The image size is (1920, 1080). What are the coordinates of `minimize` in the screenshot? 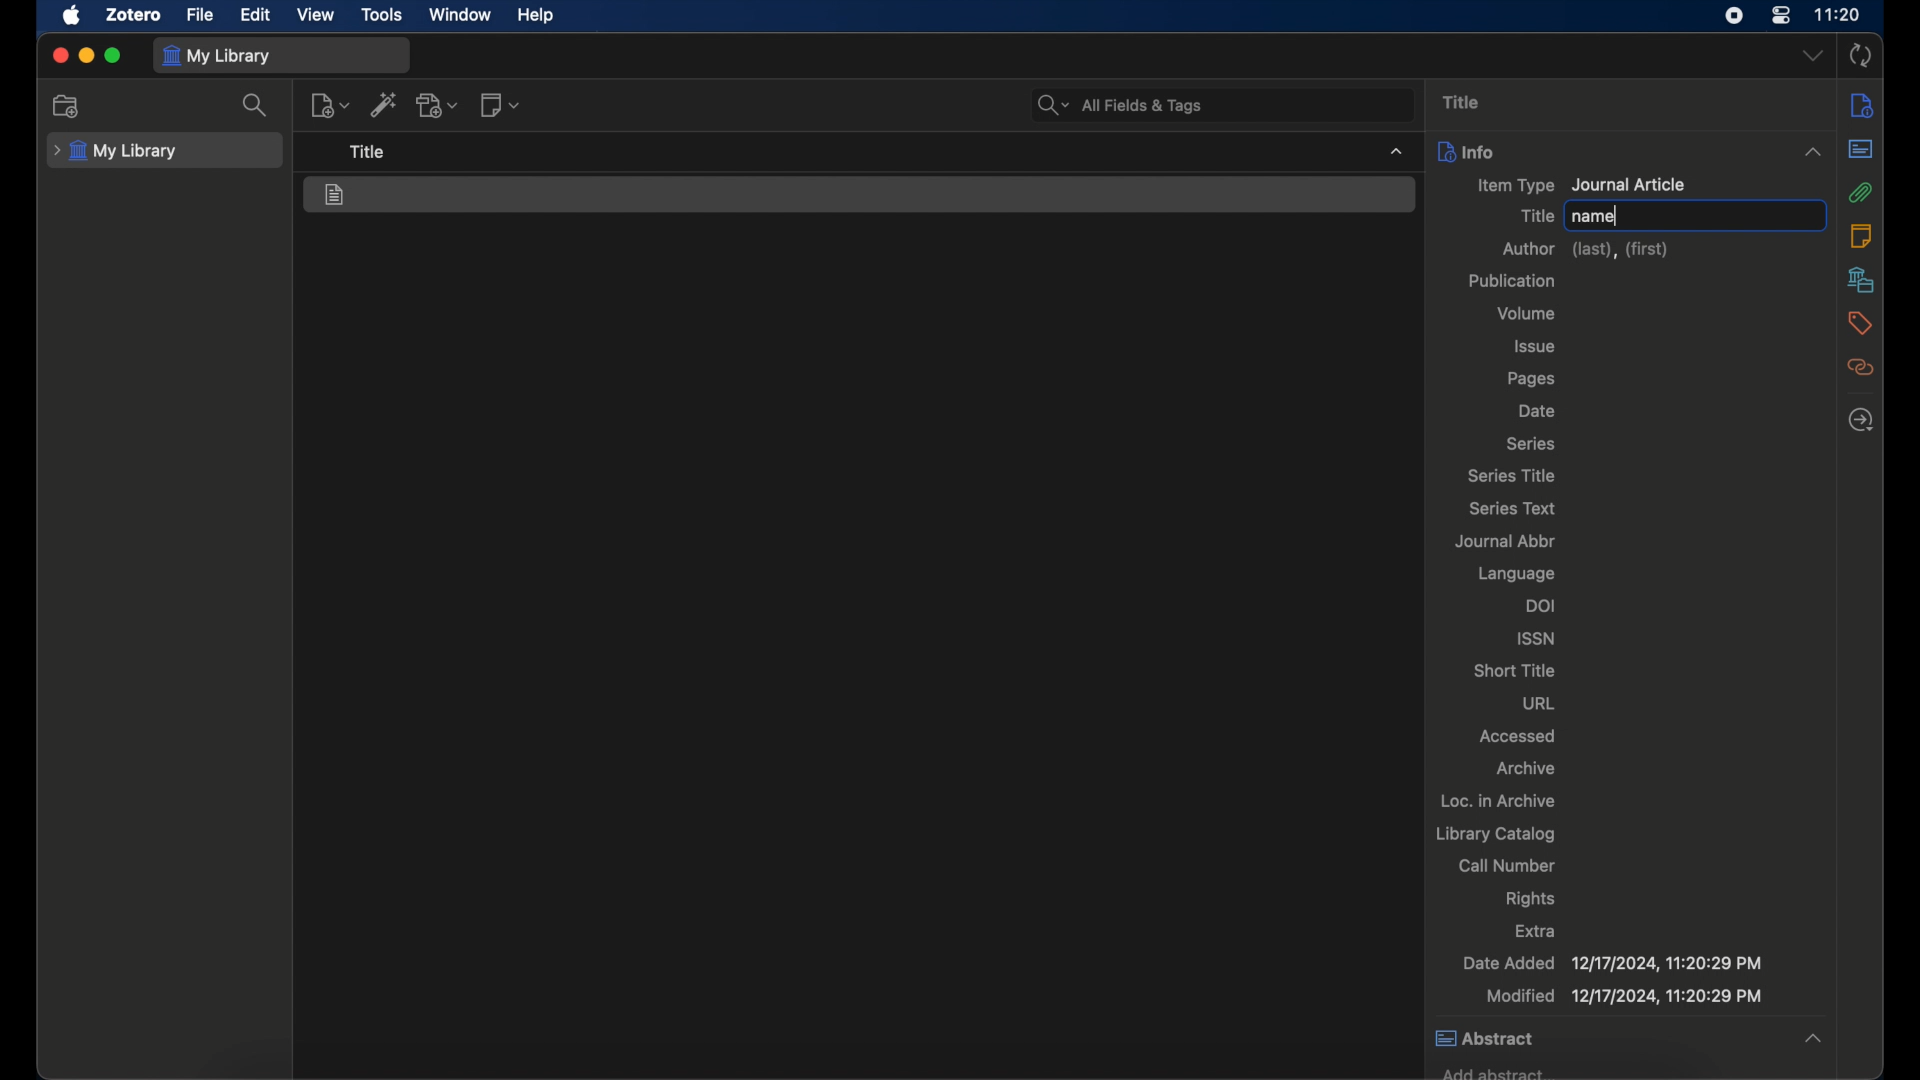 It's located at (84, 54).